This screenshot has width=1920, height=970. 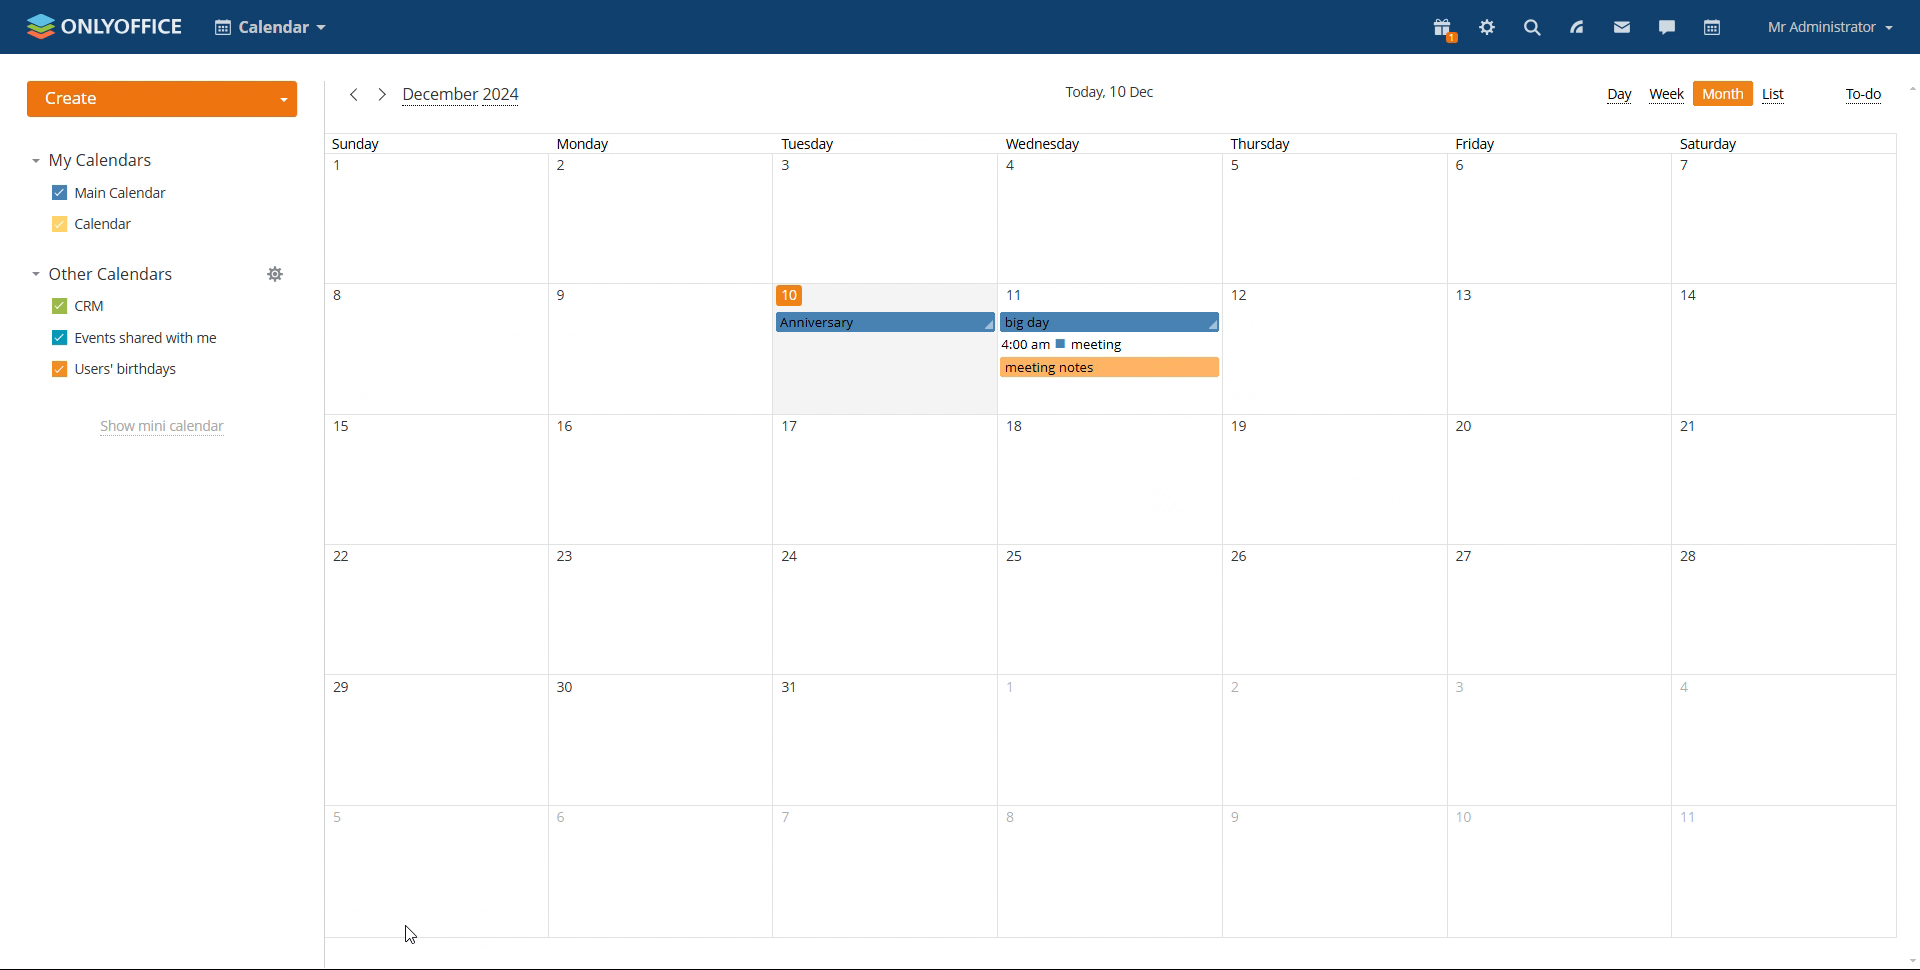 What do you see at coordinates (1725, 94) in the screenshot?
I see `month view` at bounding box center [1725, 94].